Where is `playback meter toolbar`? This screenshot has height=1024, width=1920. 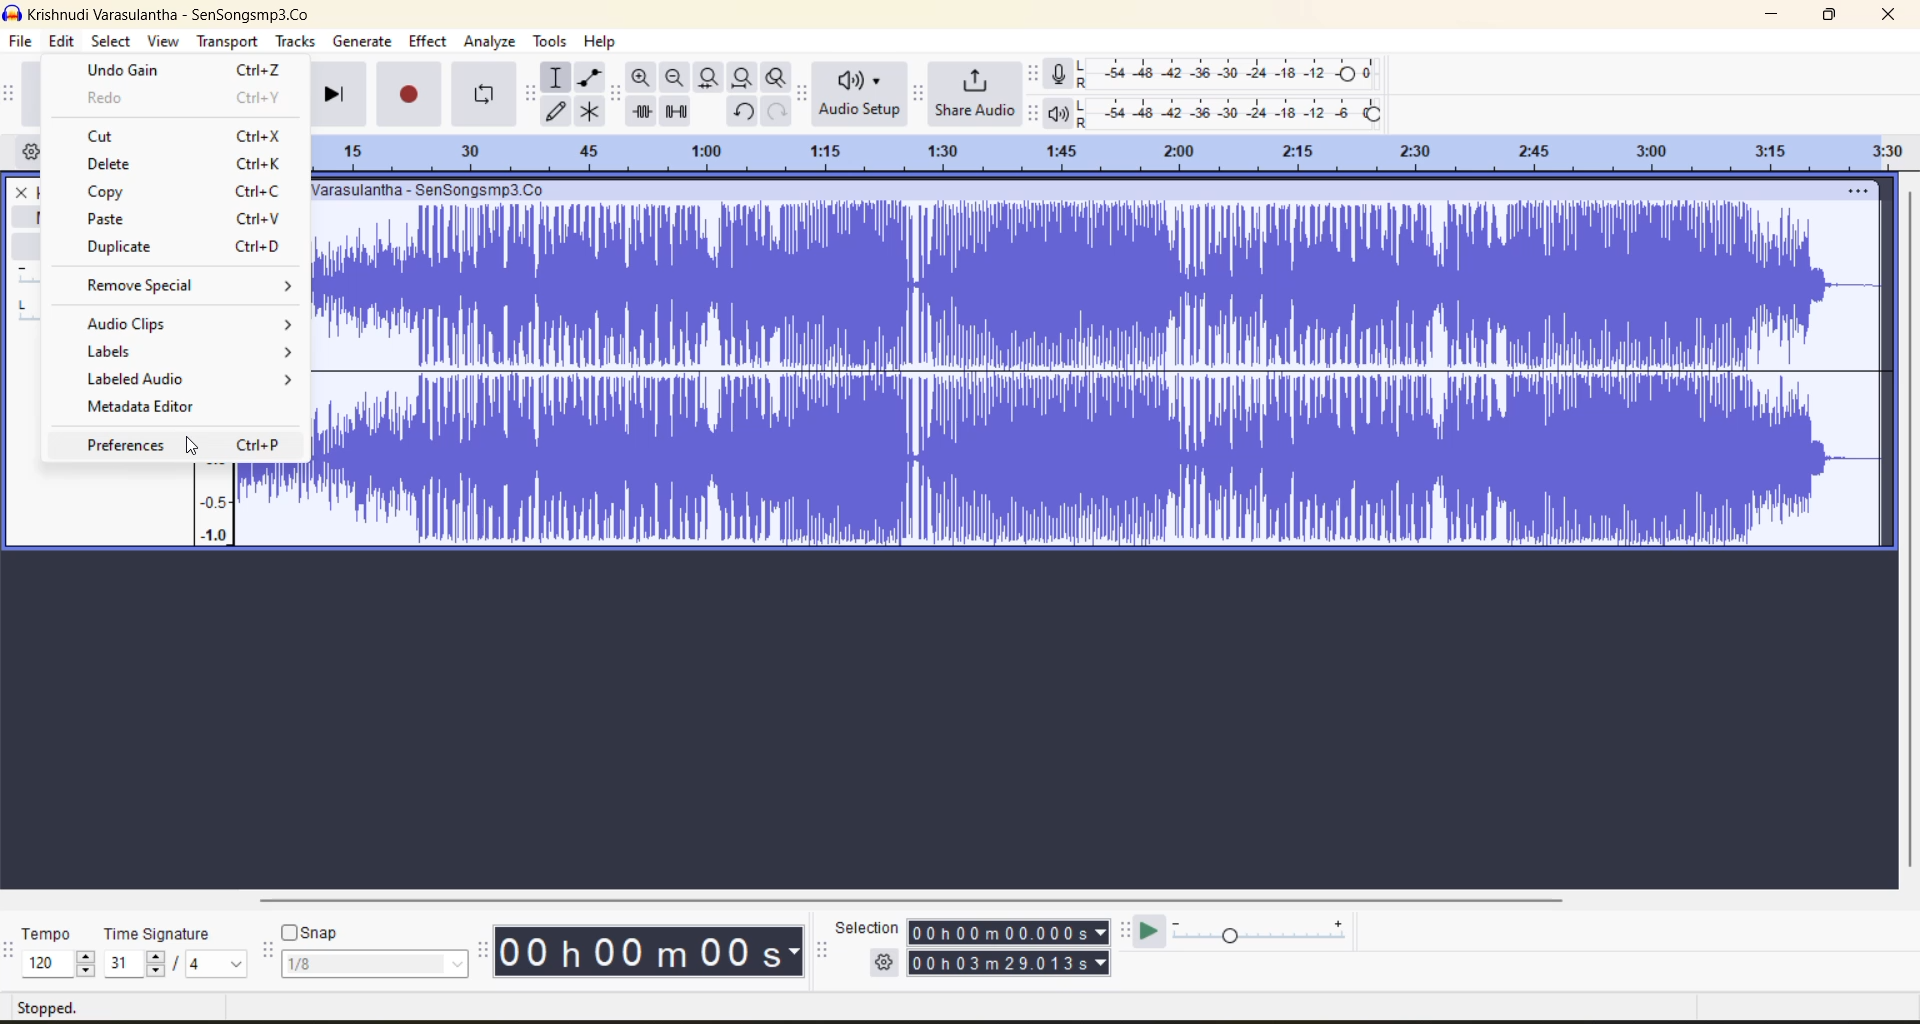 playback meter toolbar is located at coordinates (1035, 113).